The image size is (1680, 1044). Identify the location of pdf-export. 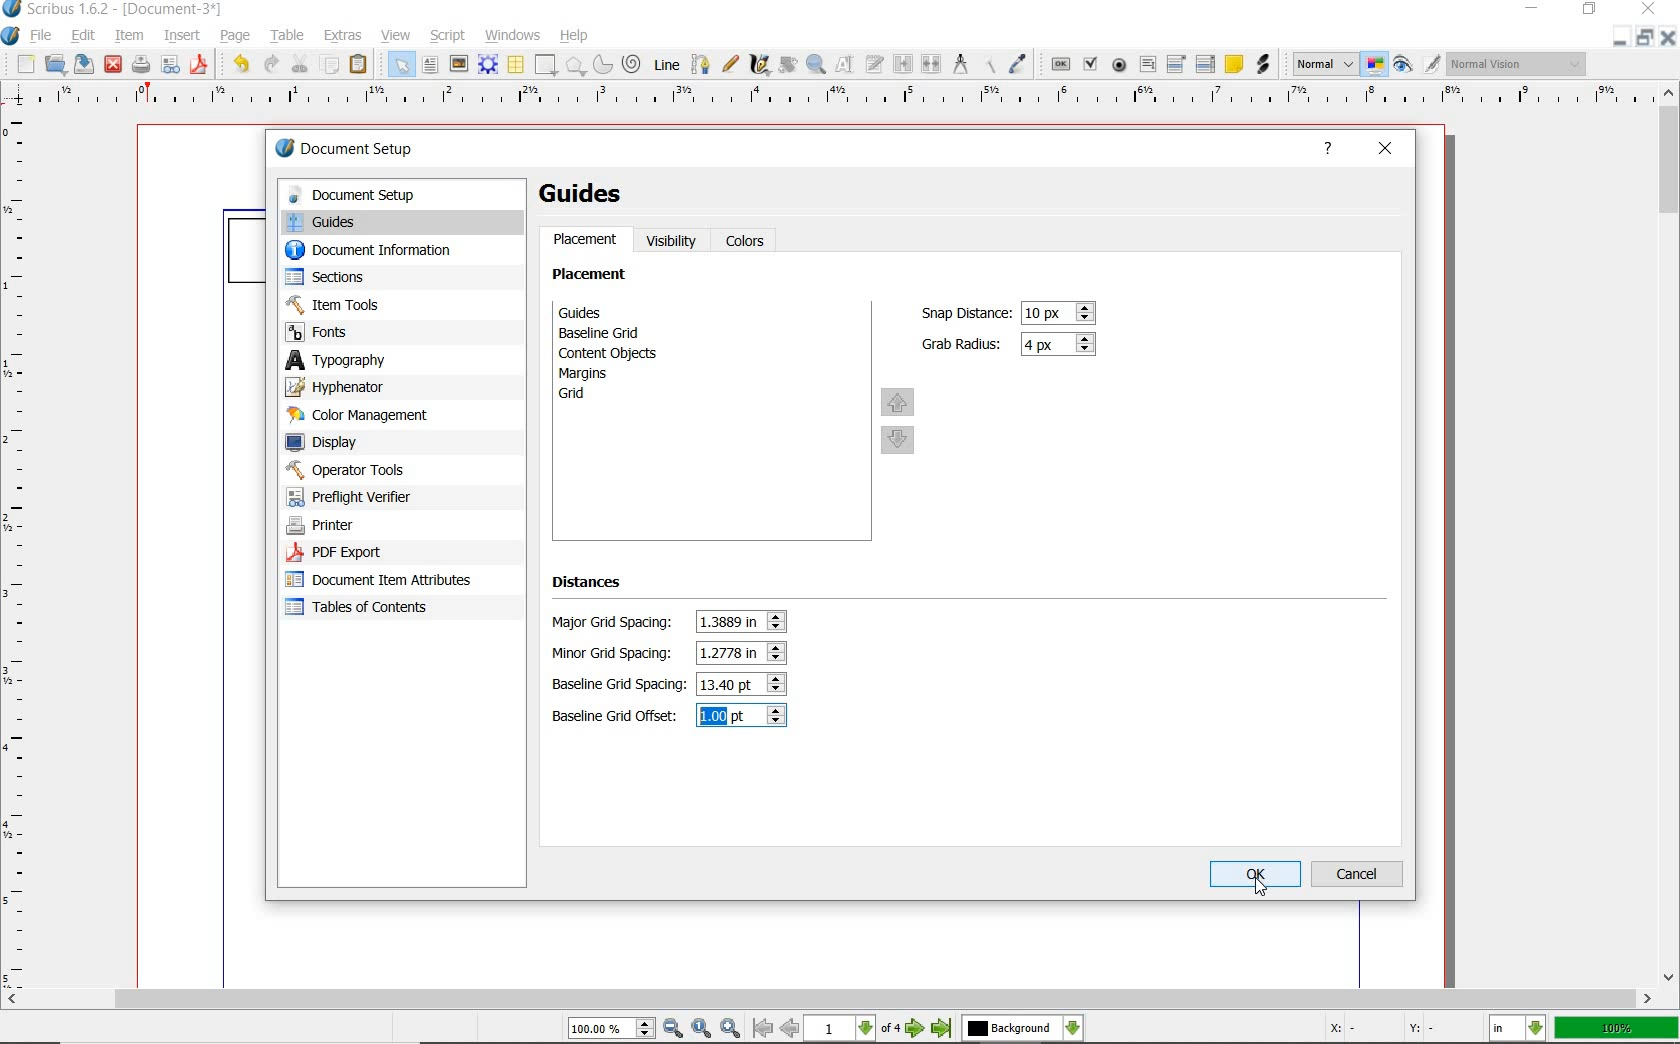
(379, 553).